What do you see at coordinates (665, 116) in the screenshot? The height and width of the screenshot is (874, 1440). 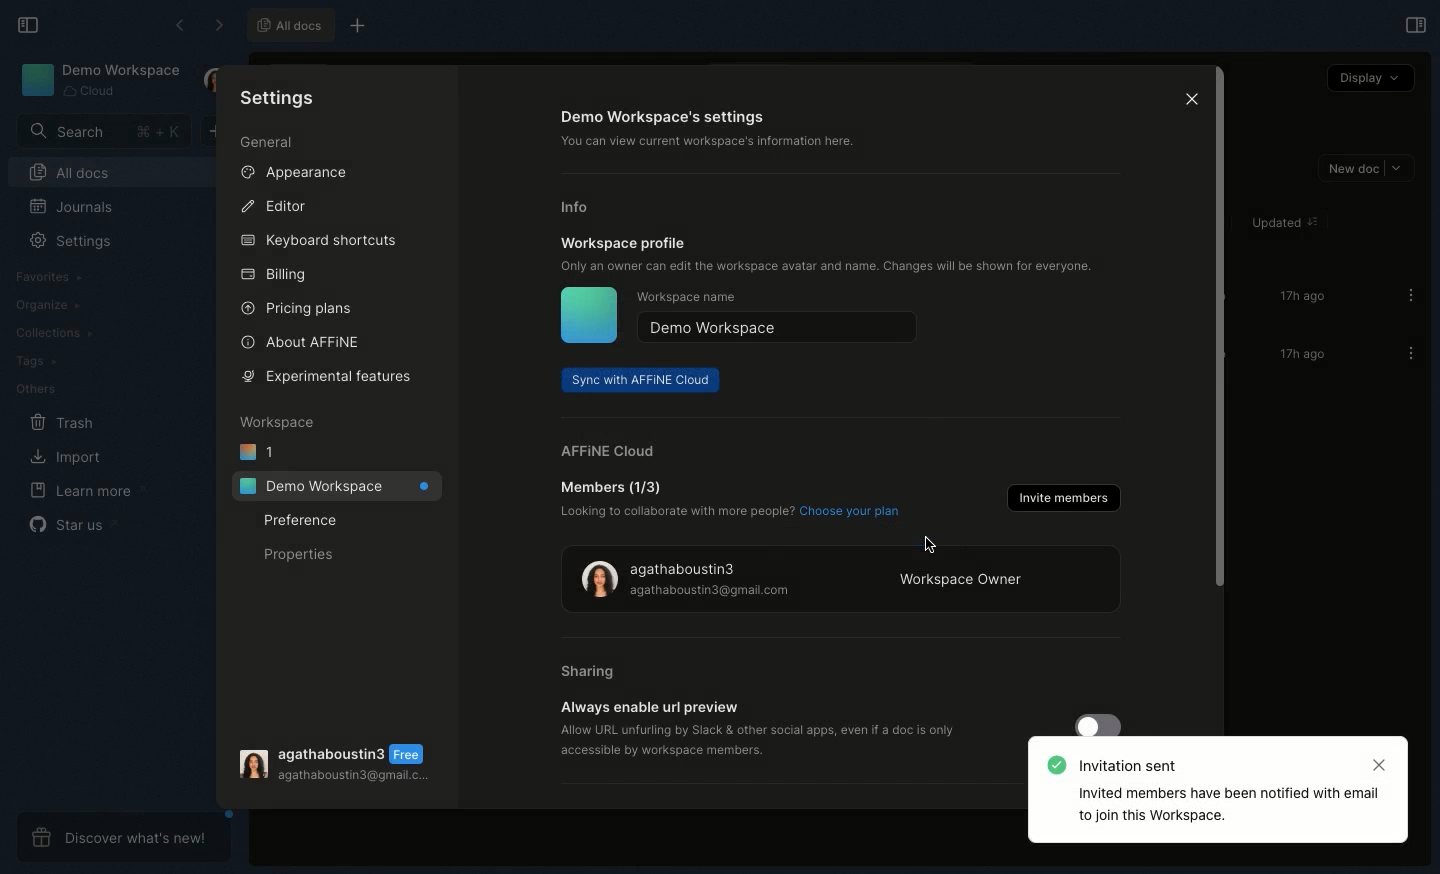 I see `Demo workspace's settings` at bounding box center [665, 116].